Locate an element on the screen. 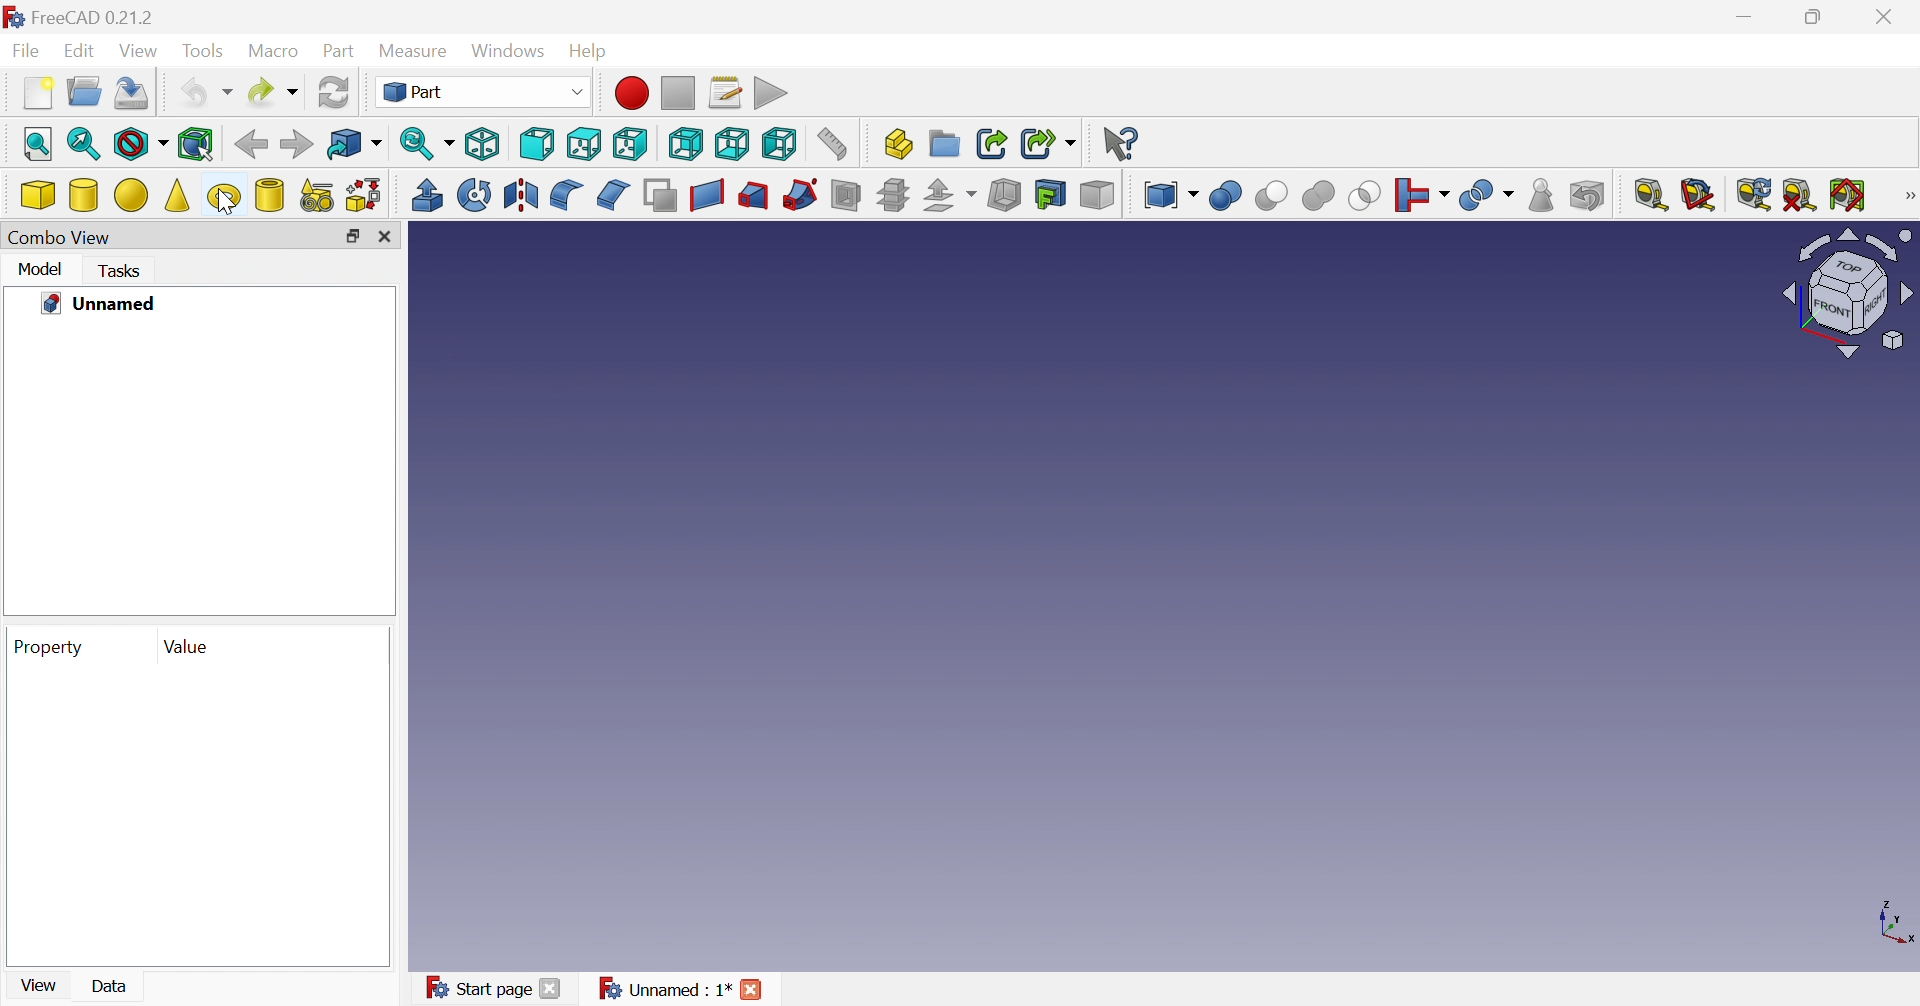 The height and width of the screenshot is (1006, 1920). FreeCAD 0.21.2 is located at coordinates (106, 19).